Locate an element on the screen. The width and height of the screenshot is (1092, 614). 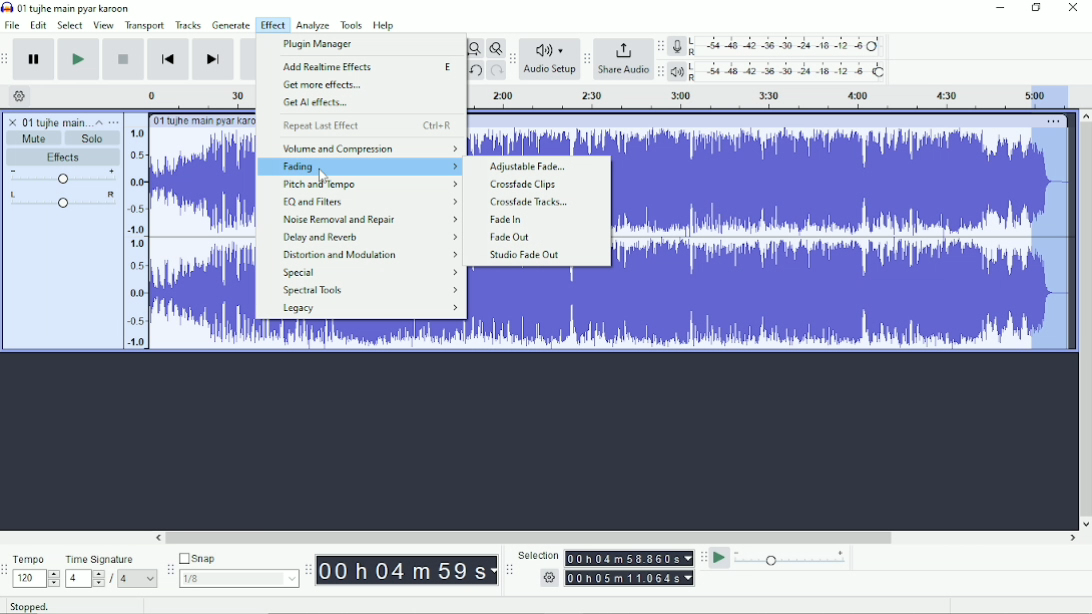
Audacity snapping toolbar is located at coordinates (170, 569).